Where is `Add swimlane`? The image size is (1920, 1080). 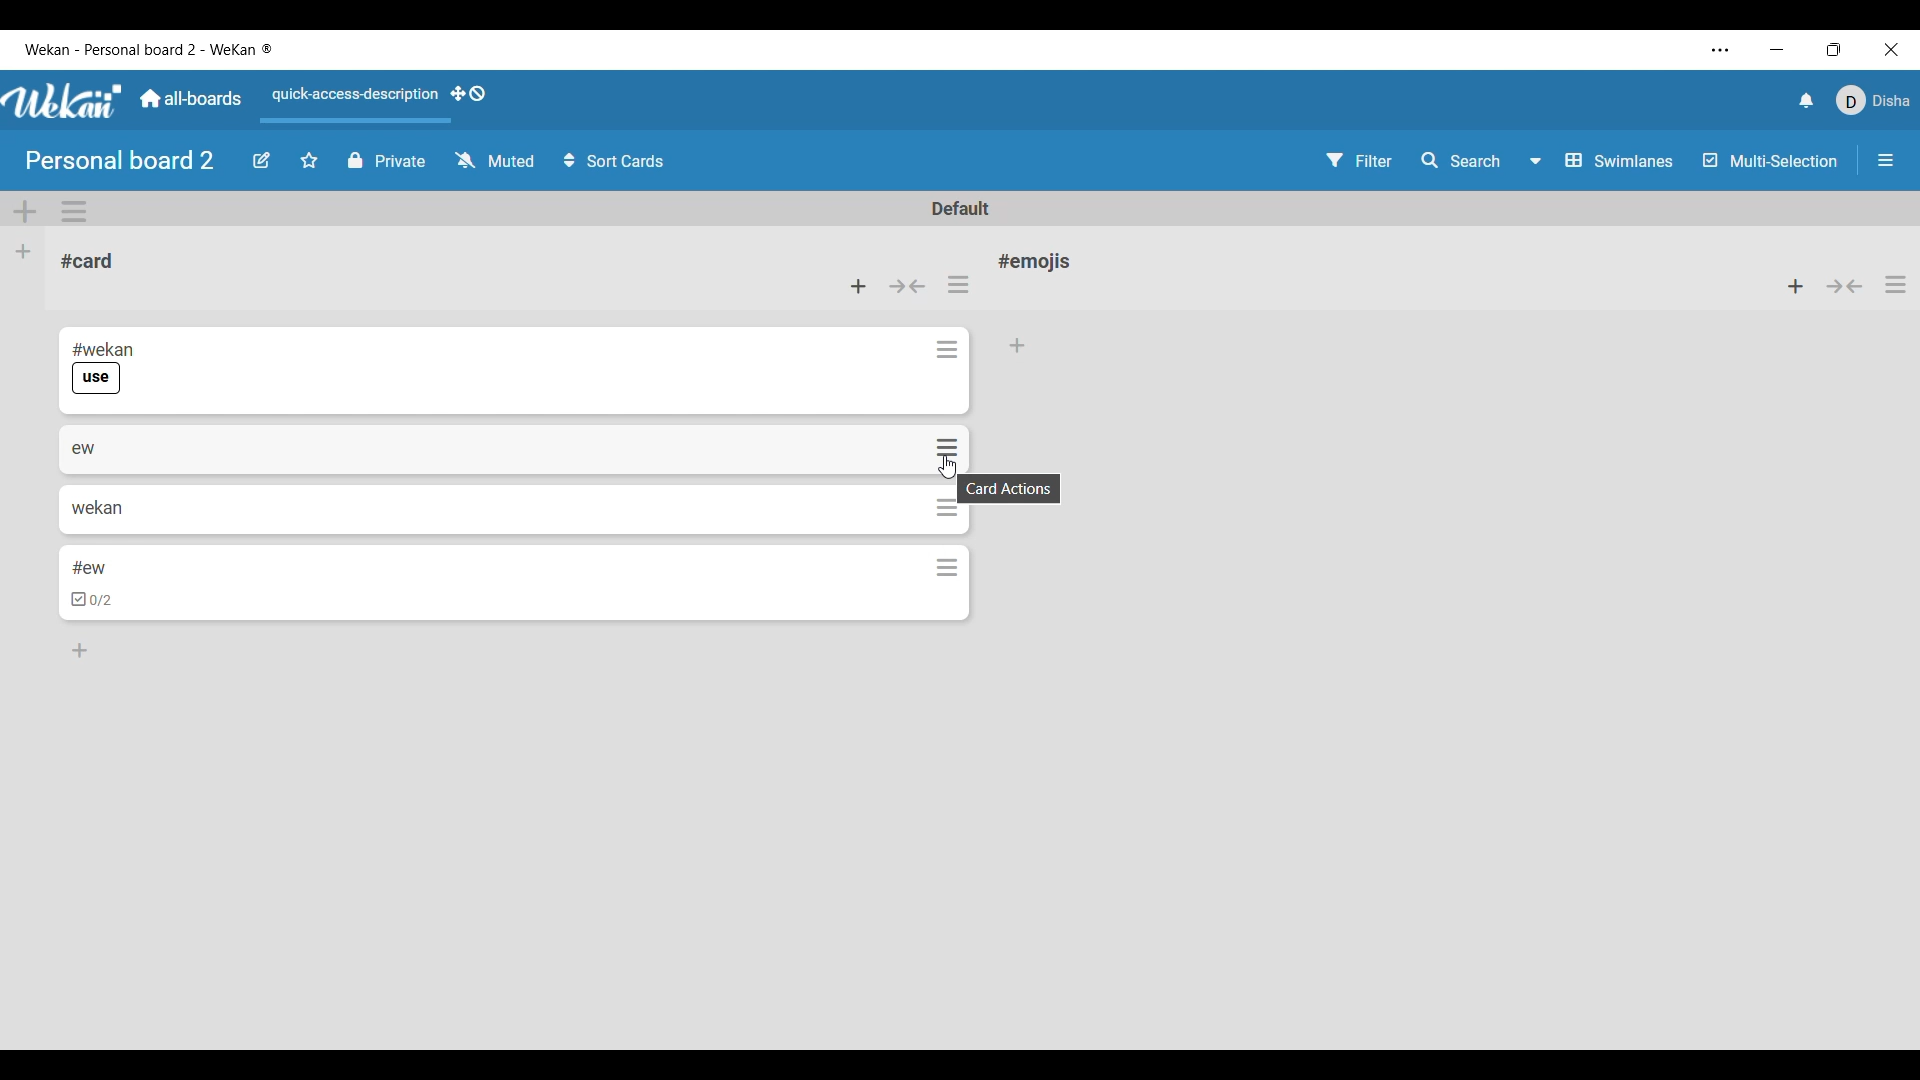
Add swimlane is located at coordinates (25, 212).